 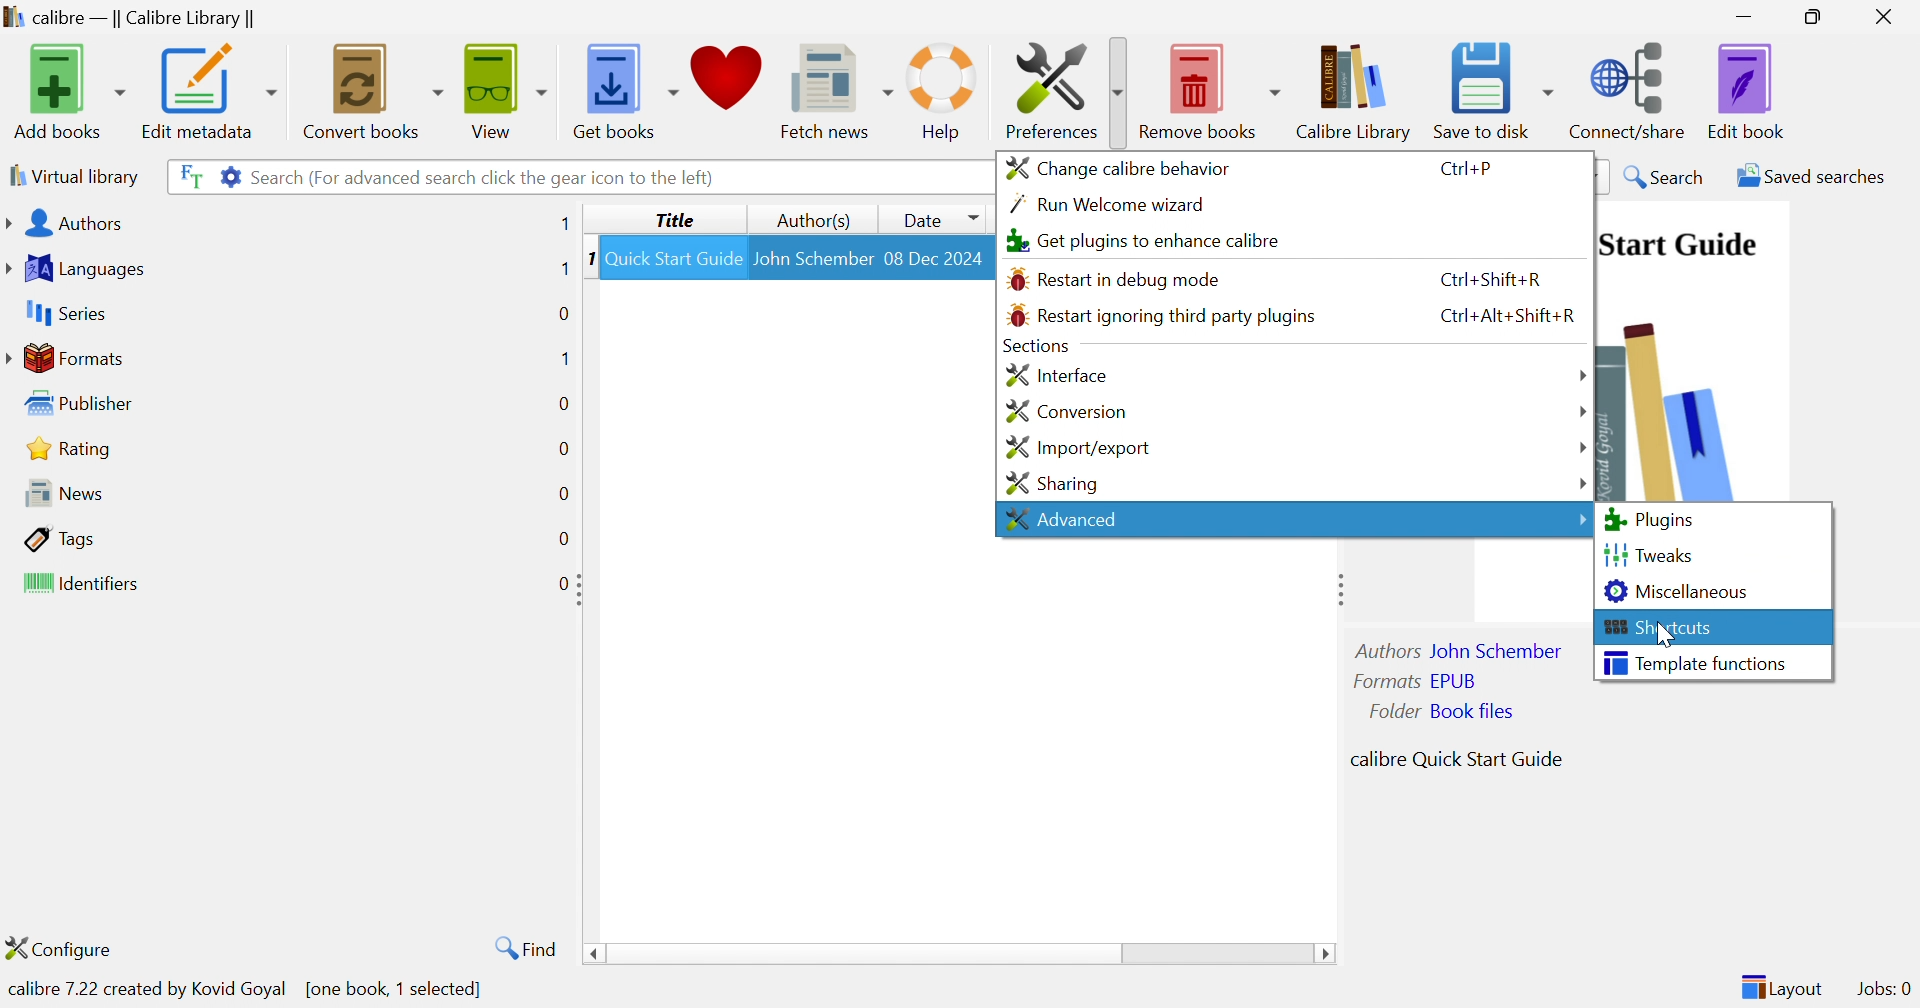 I want to click on 0, so click(x=563, y=540).